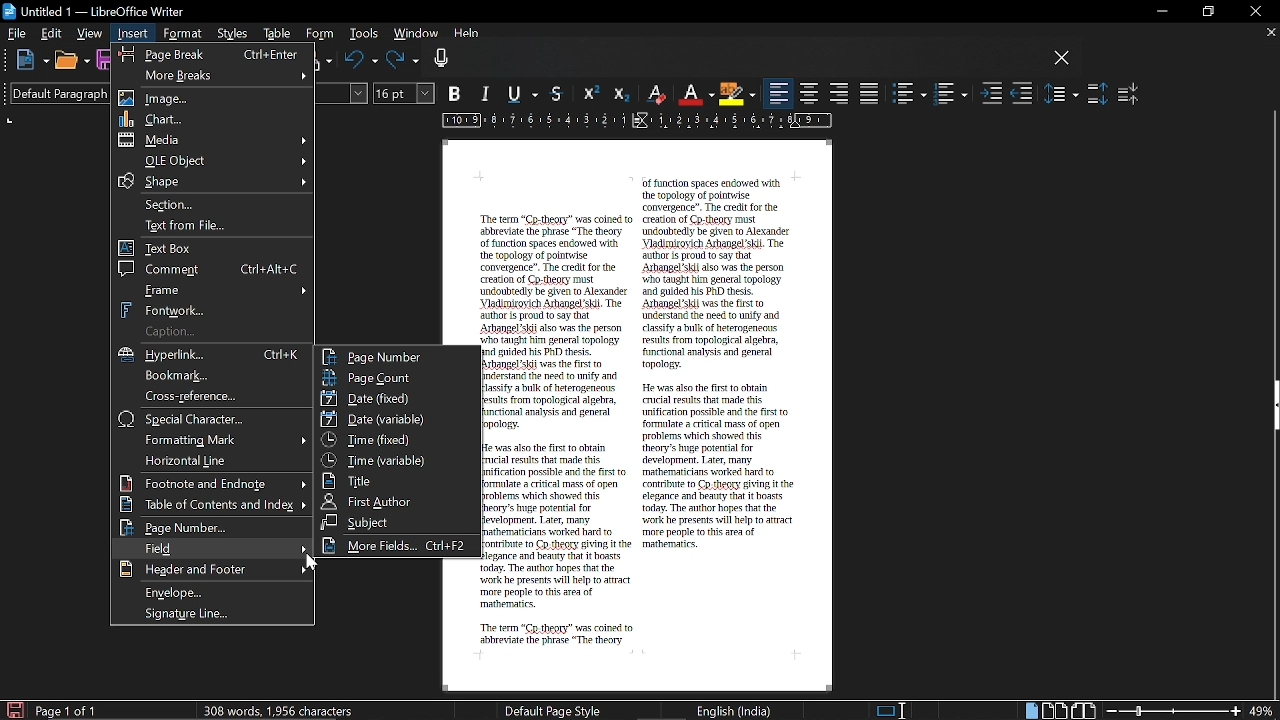  Describe the element at coordinates (633, 122) in the screenshot. I see `Ruler` at that location.